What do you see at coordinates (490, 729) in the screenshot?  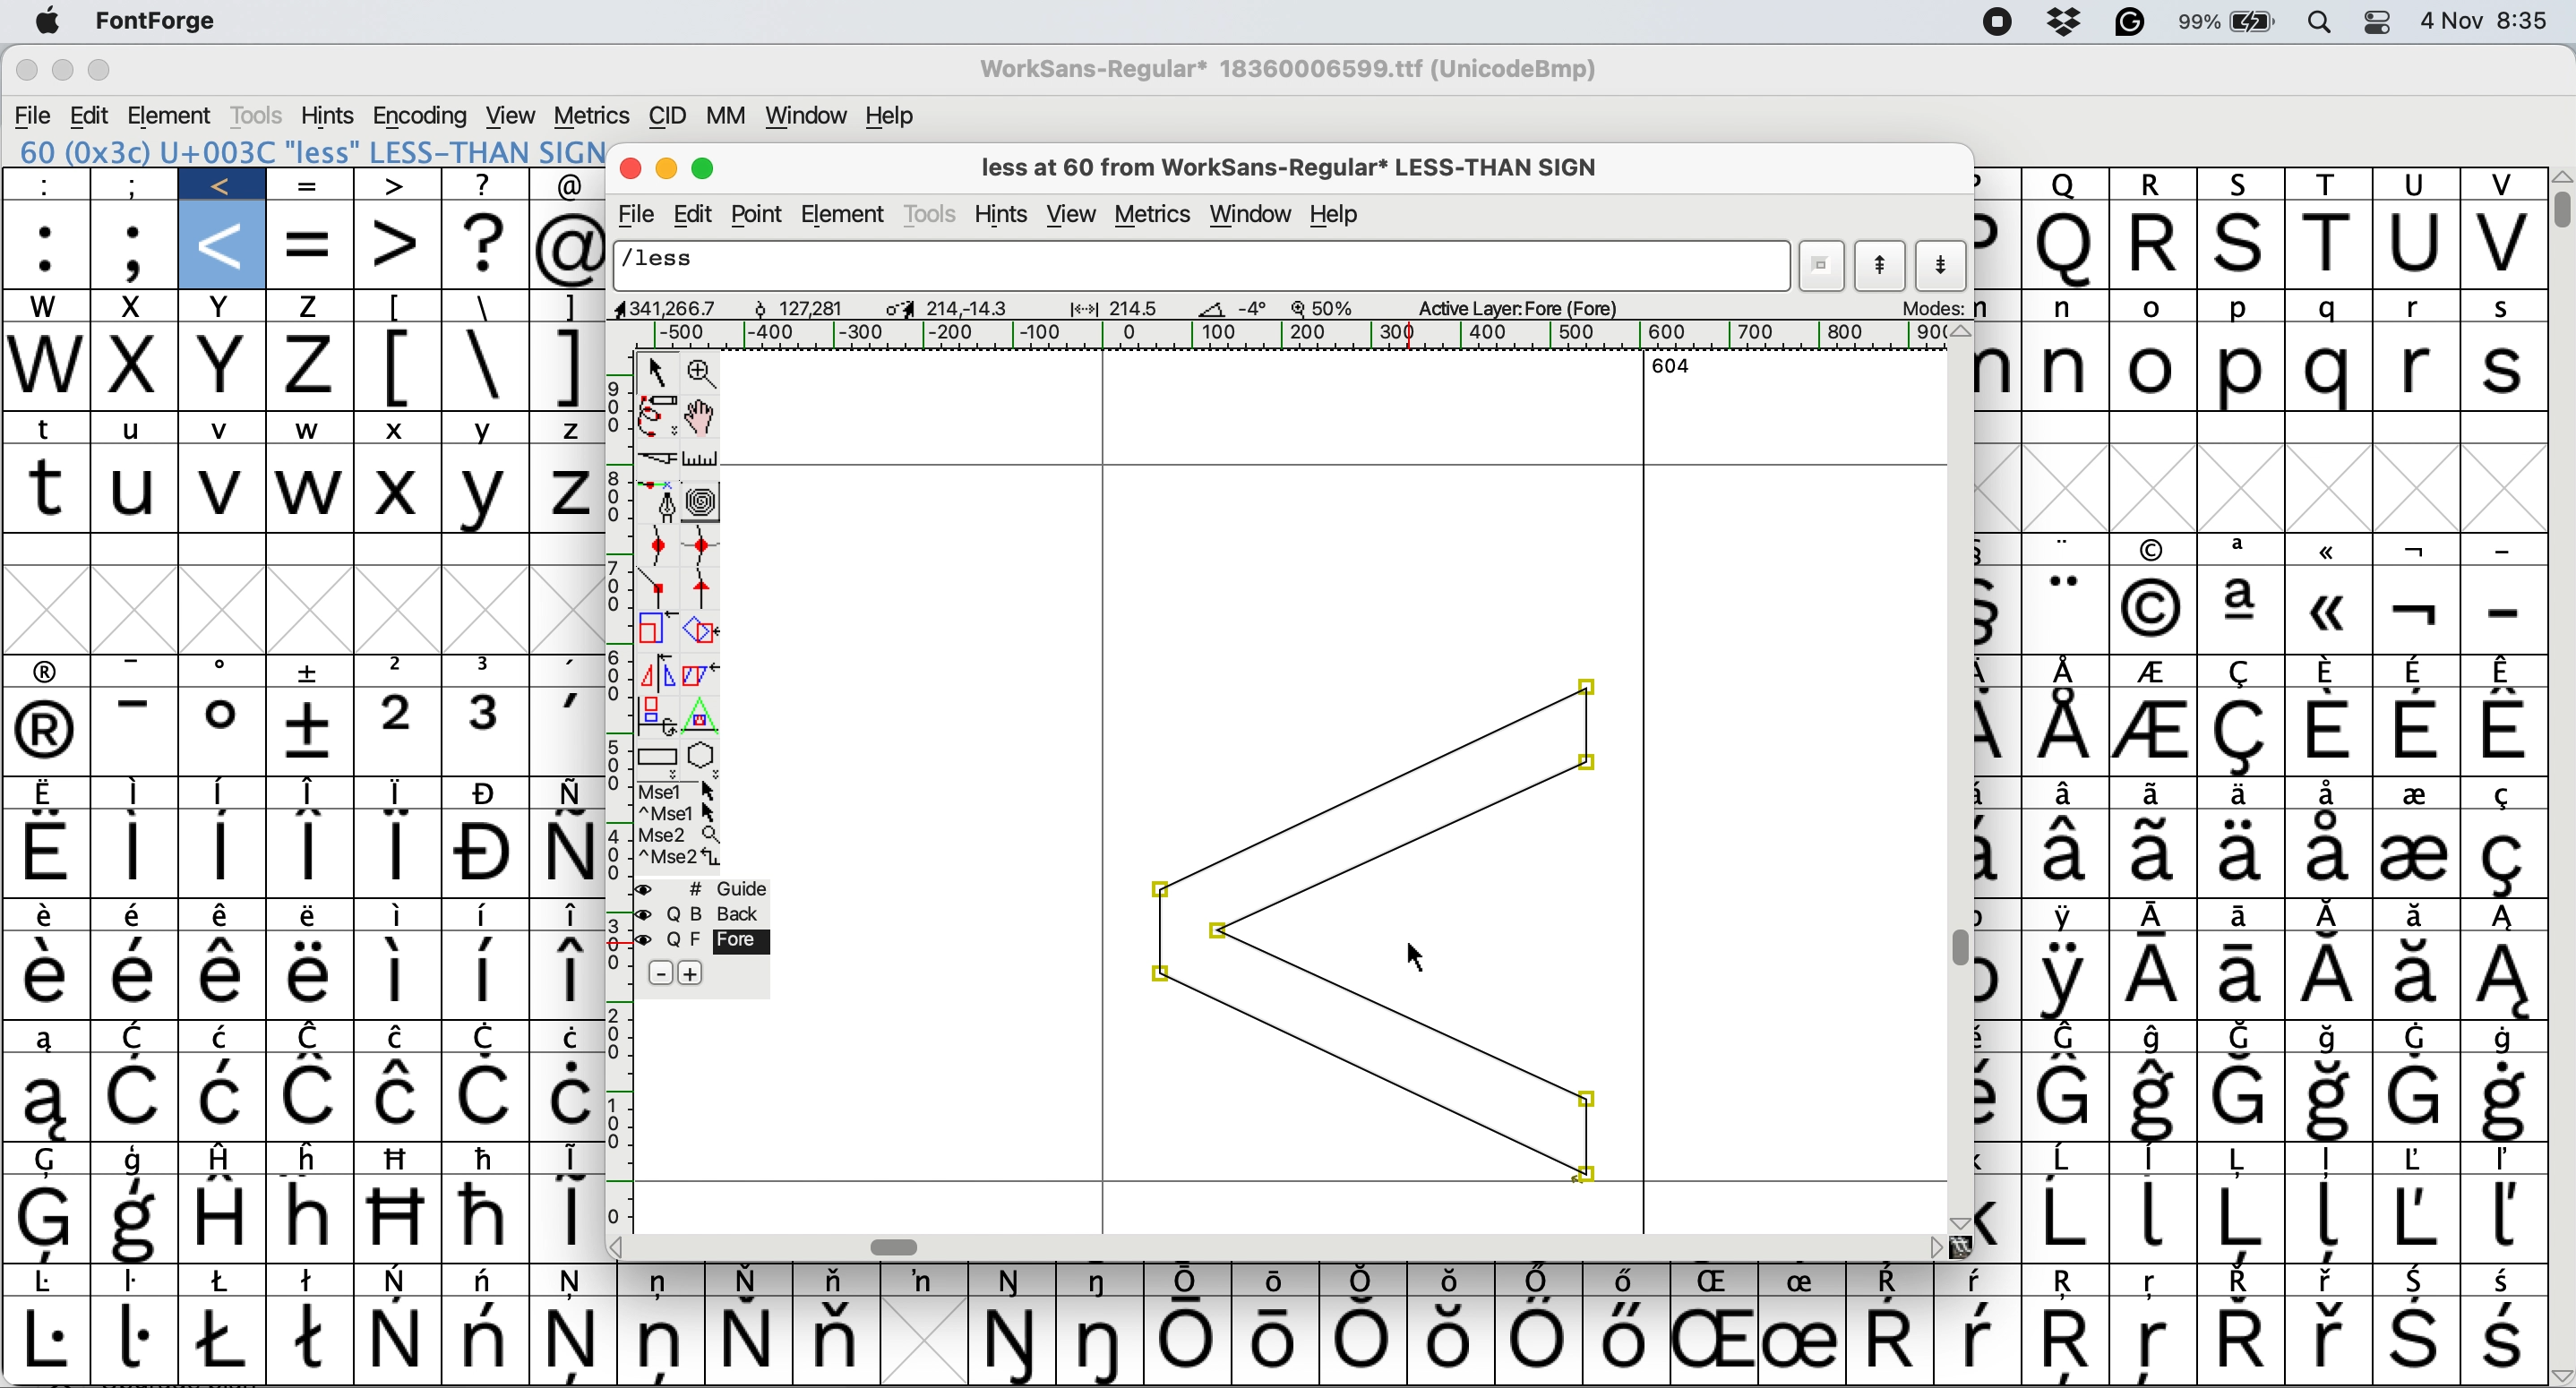 I see `3` at bounding box center [490, 729].